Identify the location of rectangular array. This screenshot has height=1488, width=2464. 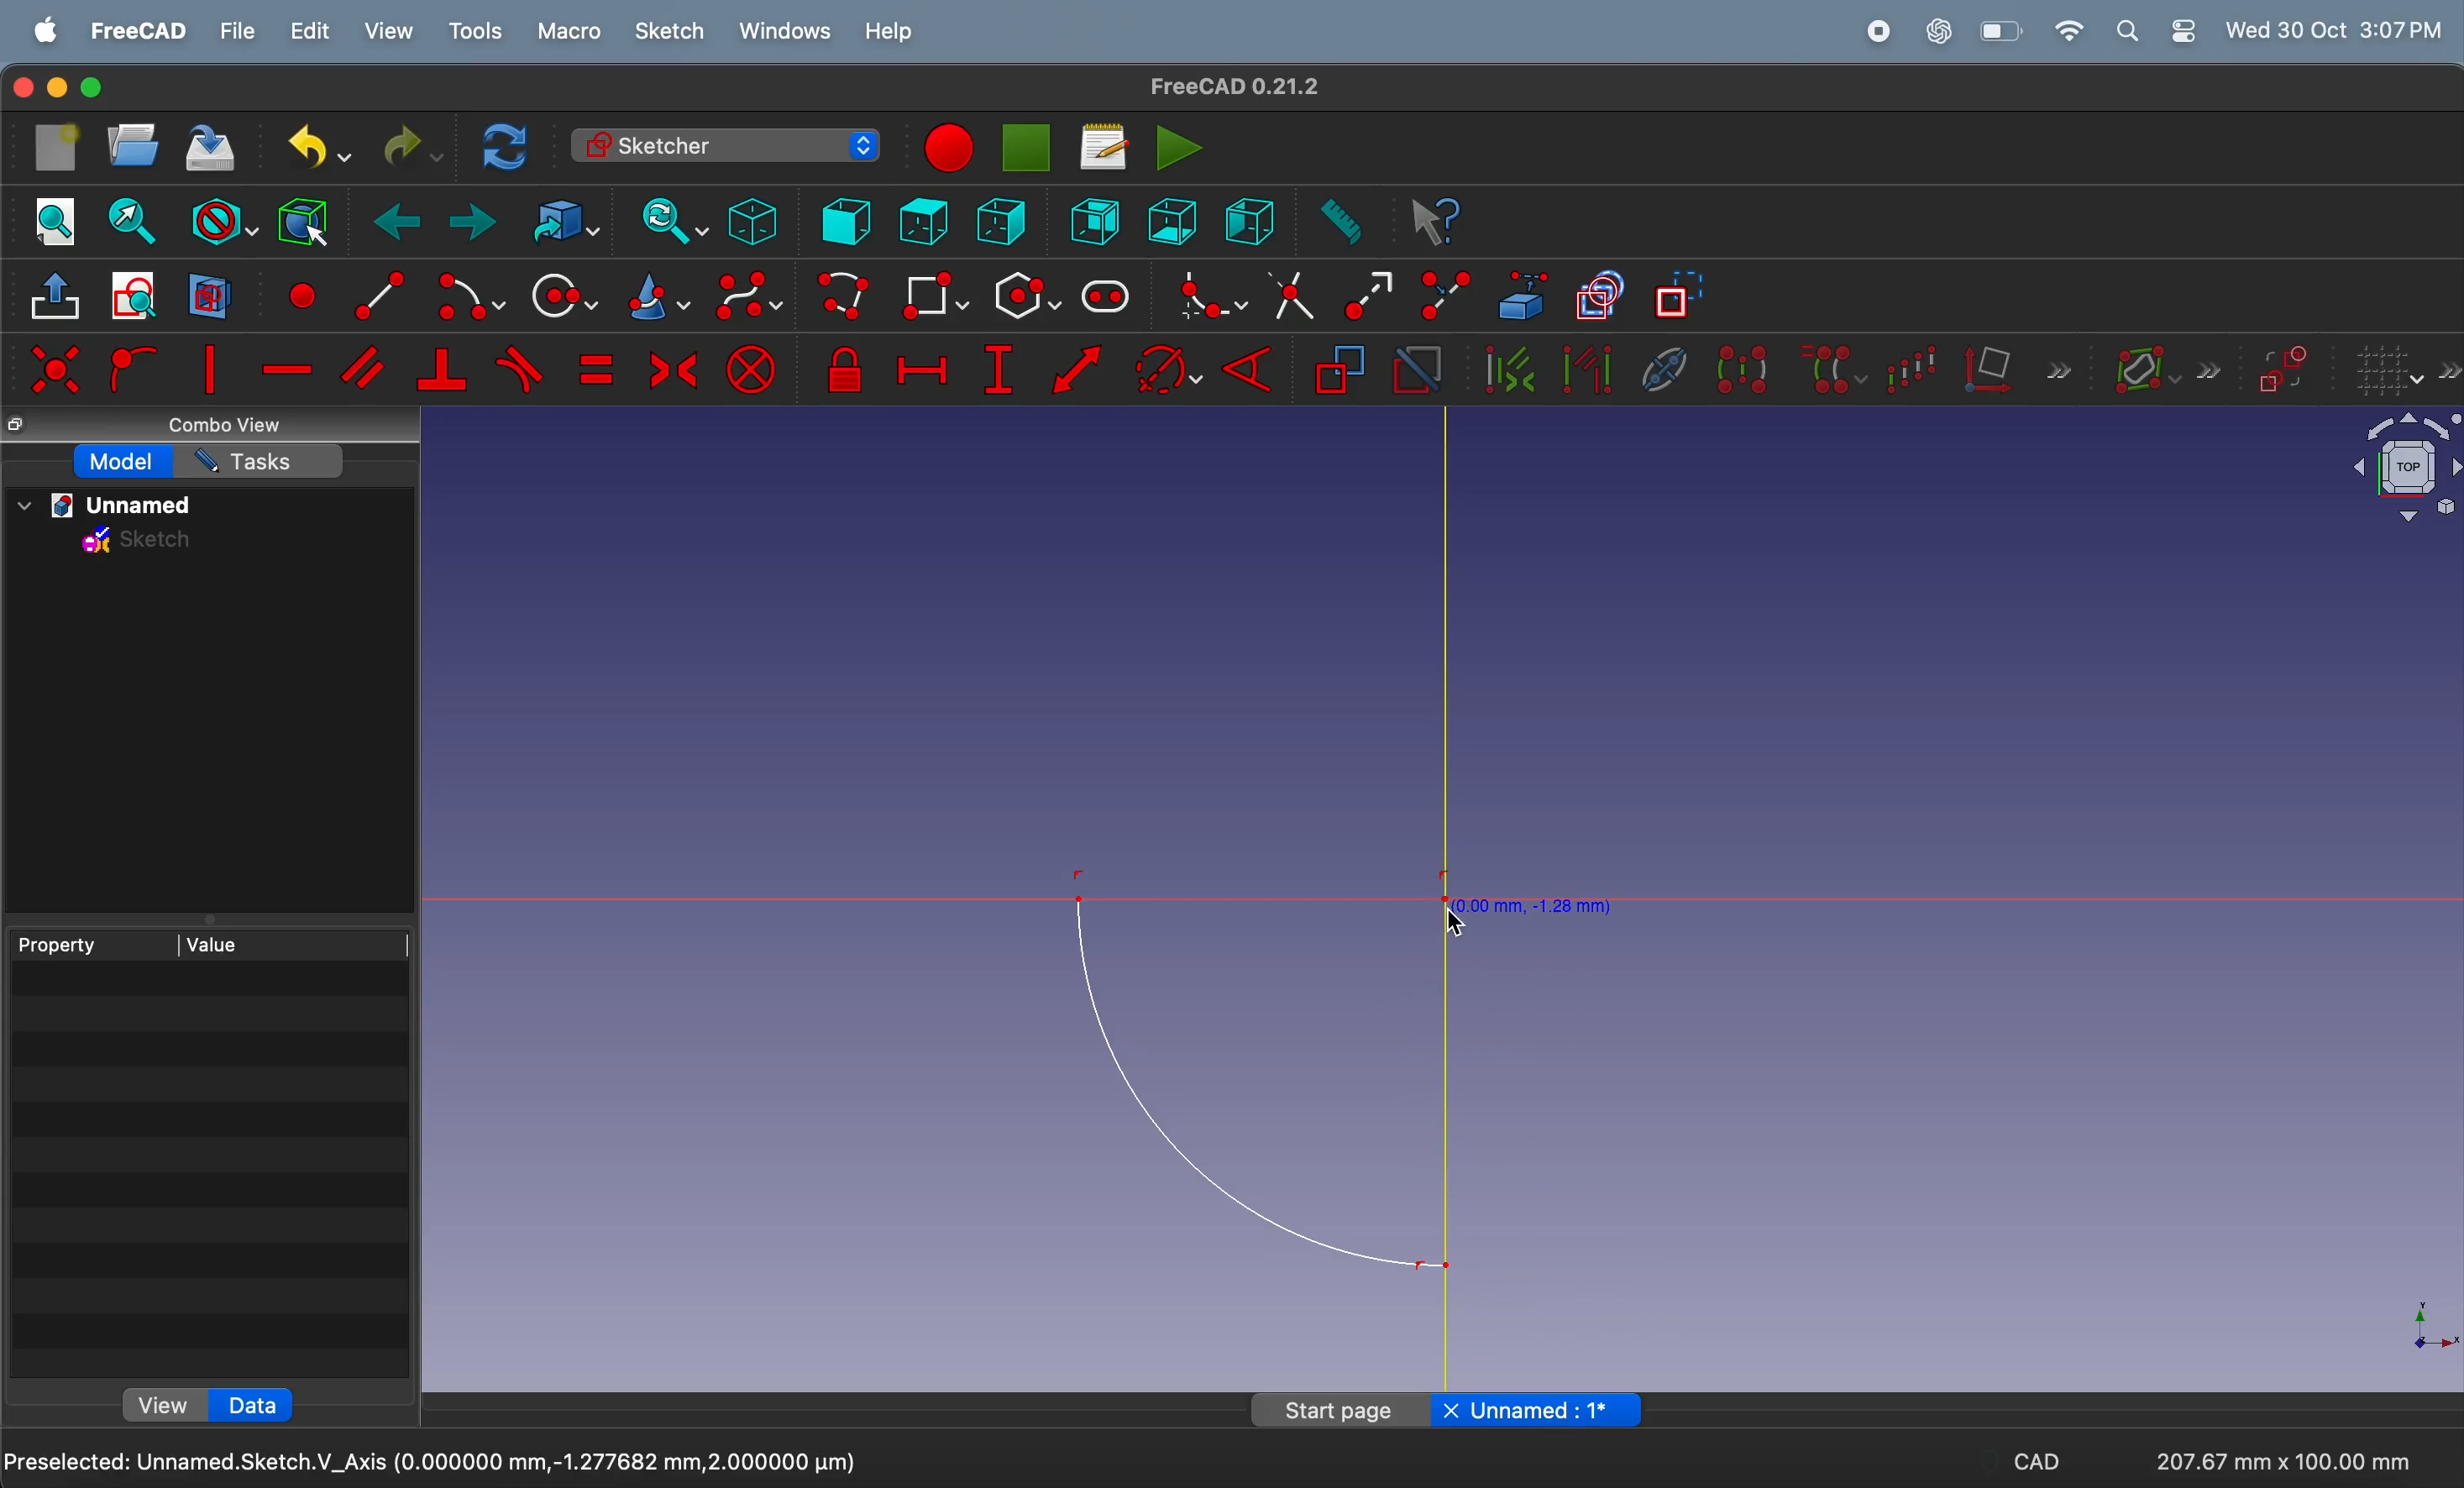
(1918, 366).